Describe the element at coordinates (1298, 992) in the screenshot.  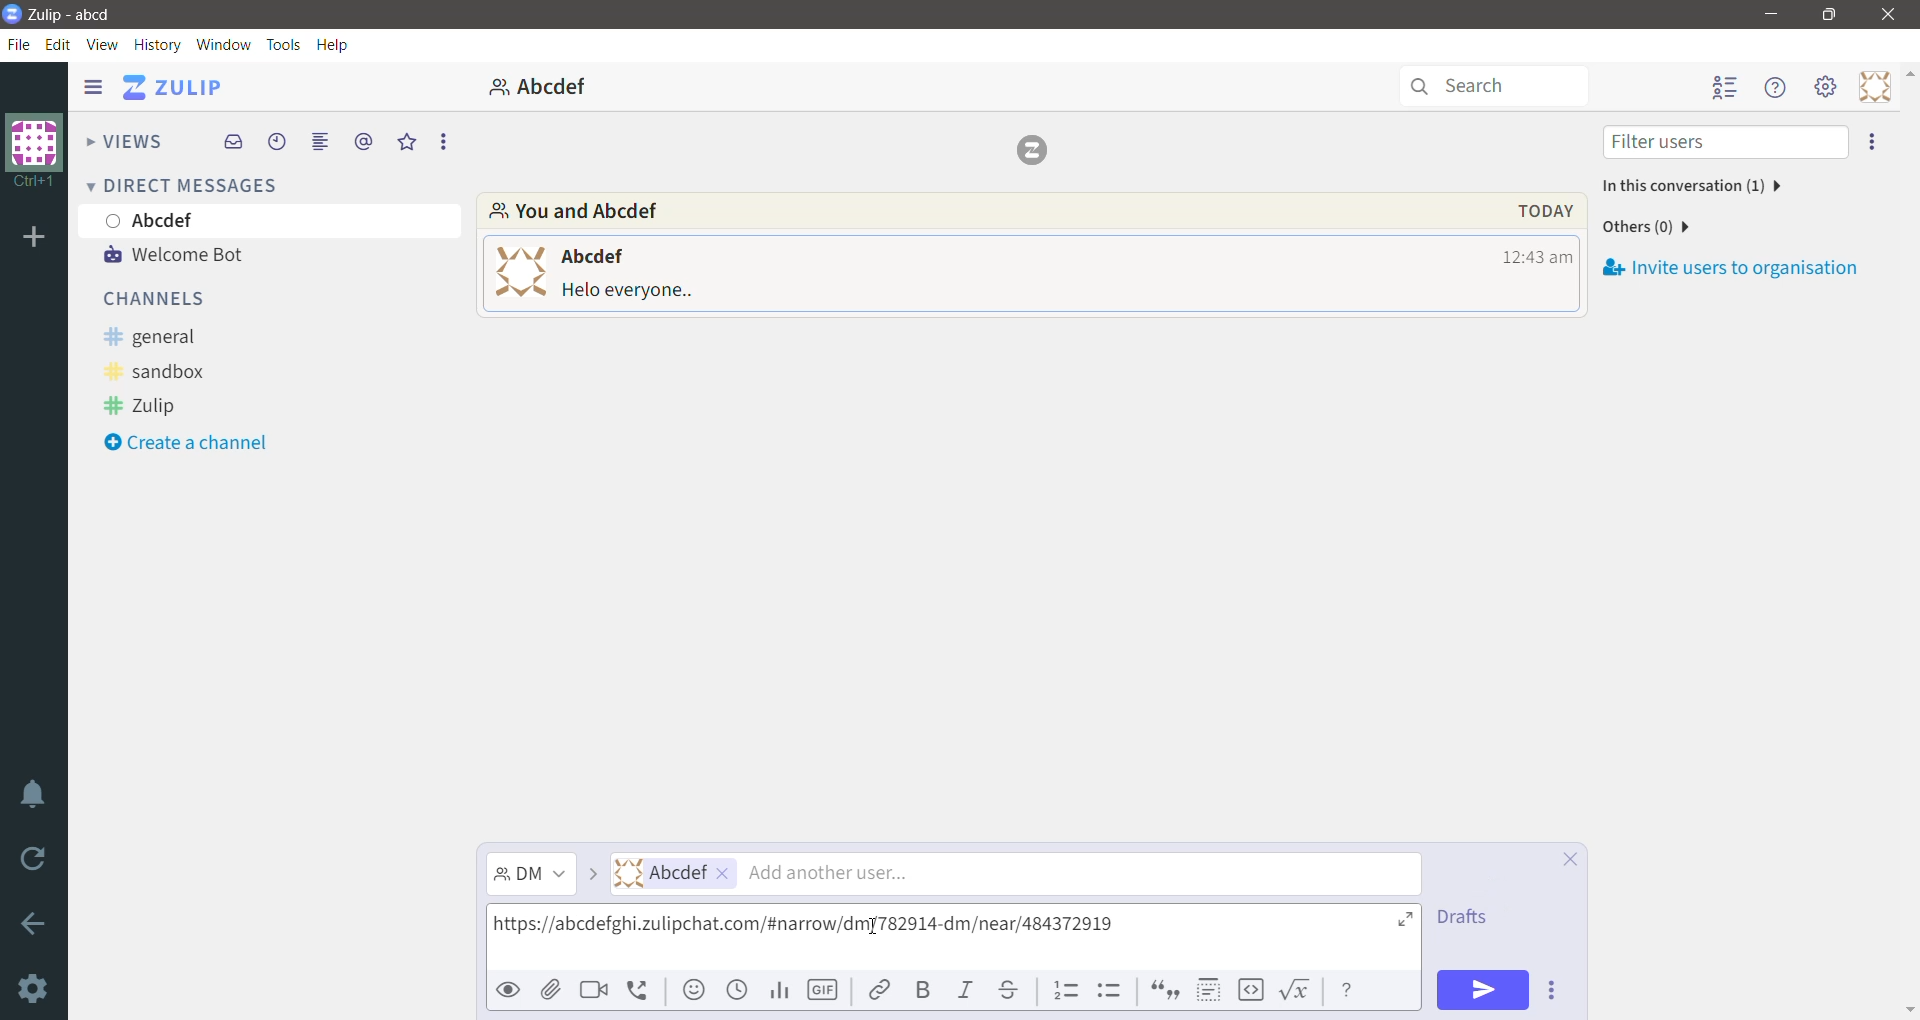
I see `Math` at that location.